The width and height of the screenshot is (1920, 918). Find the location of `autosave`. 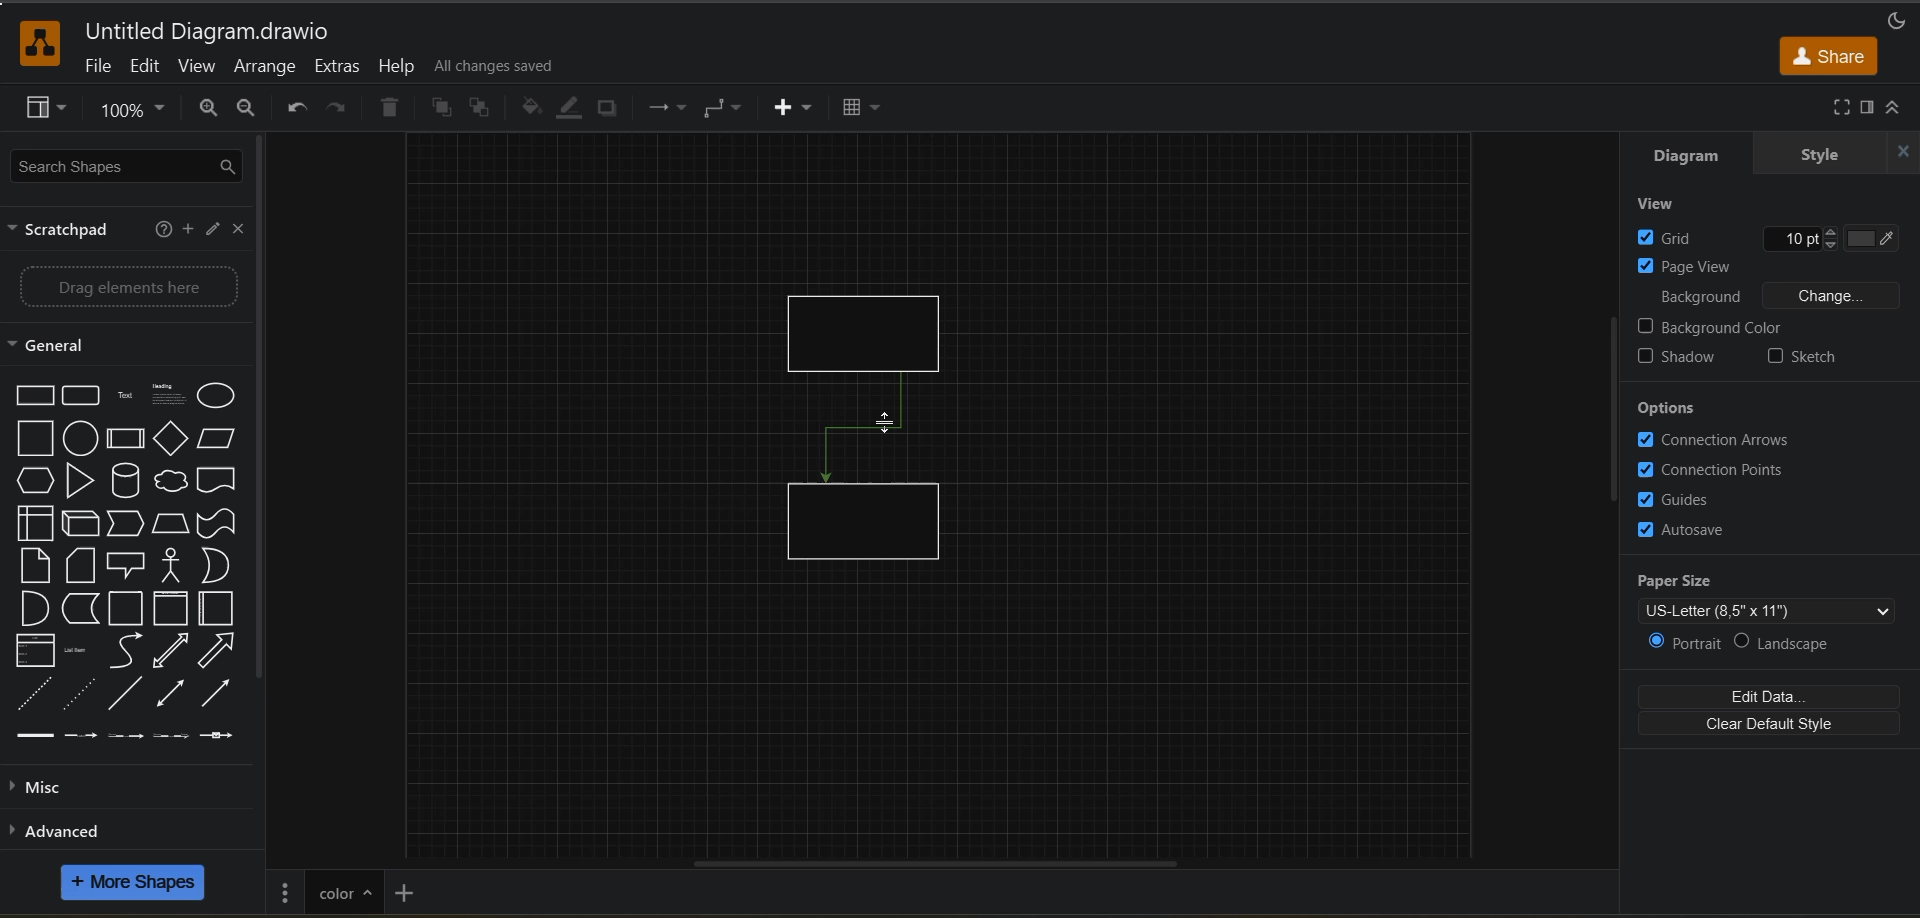

autosave is located at coordinates (1681, 530).